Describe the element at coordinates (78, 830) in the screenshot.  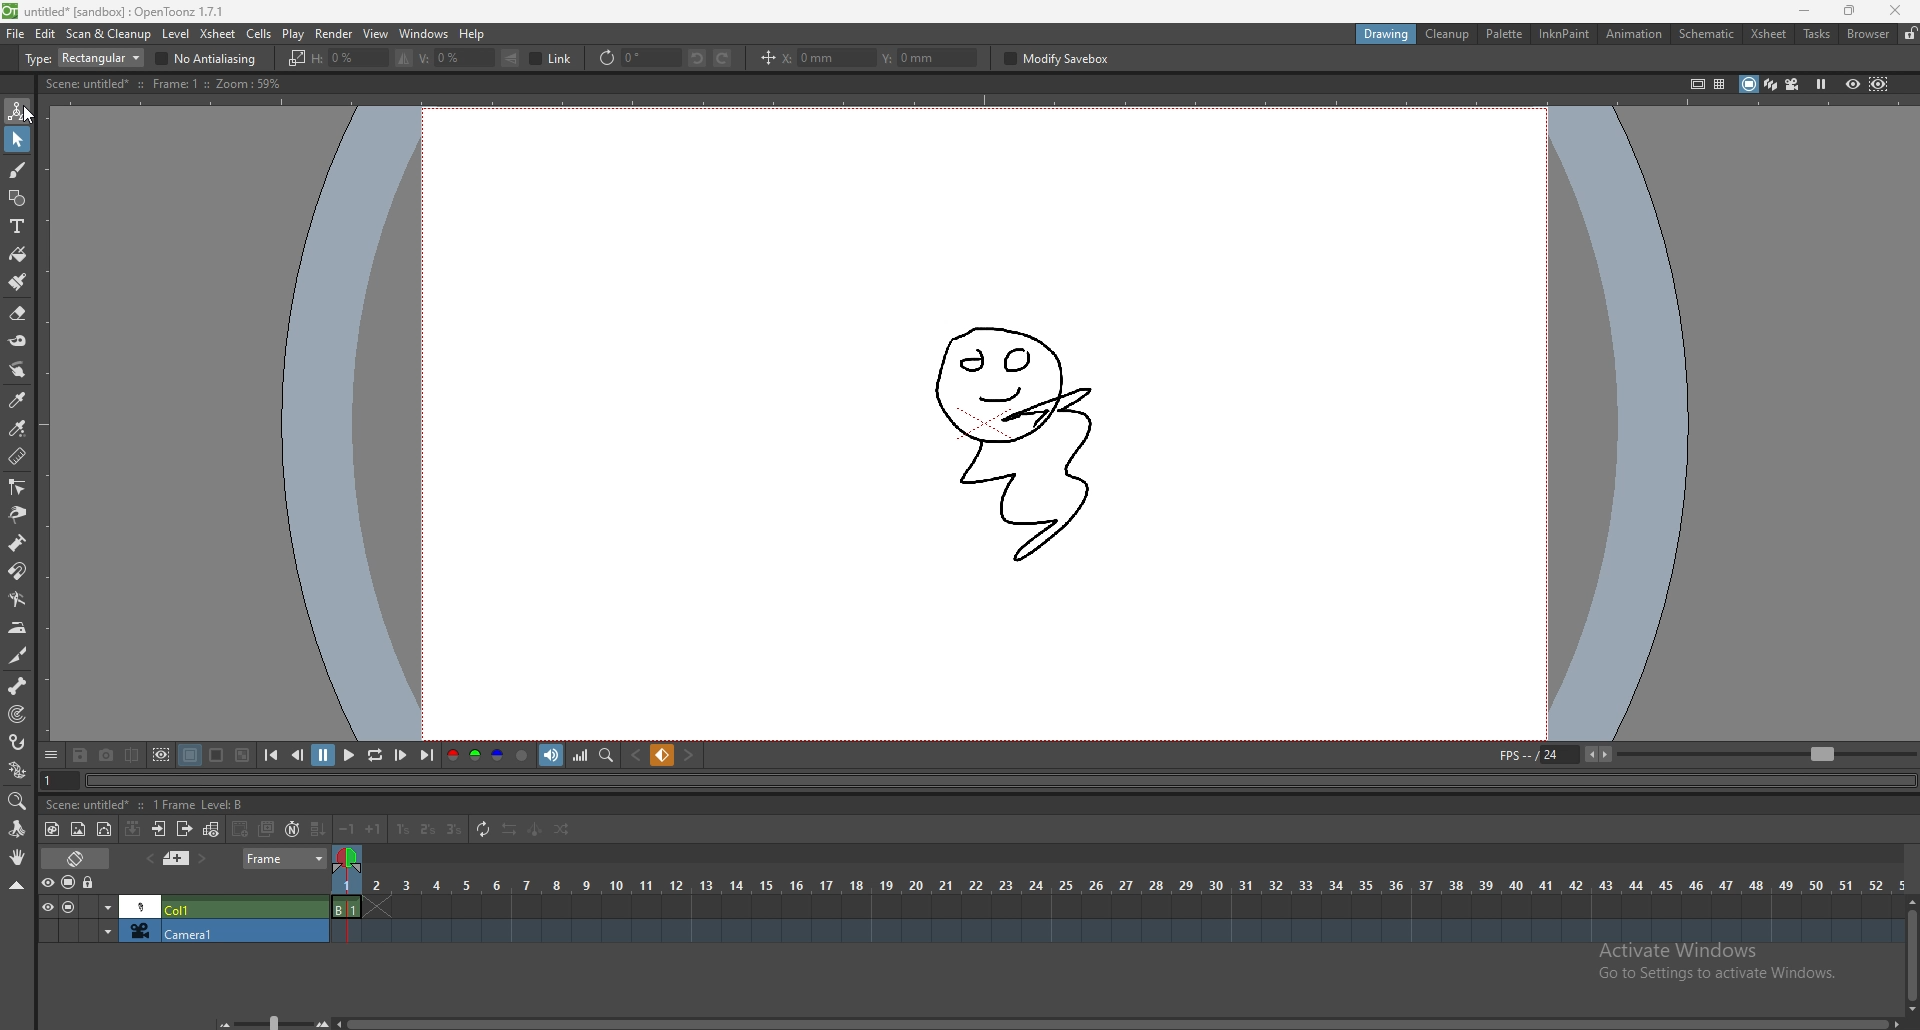
I see `new raster level` at that location.